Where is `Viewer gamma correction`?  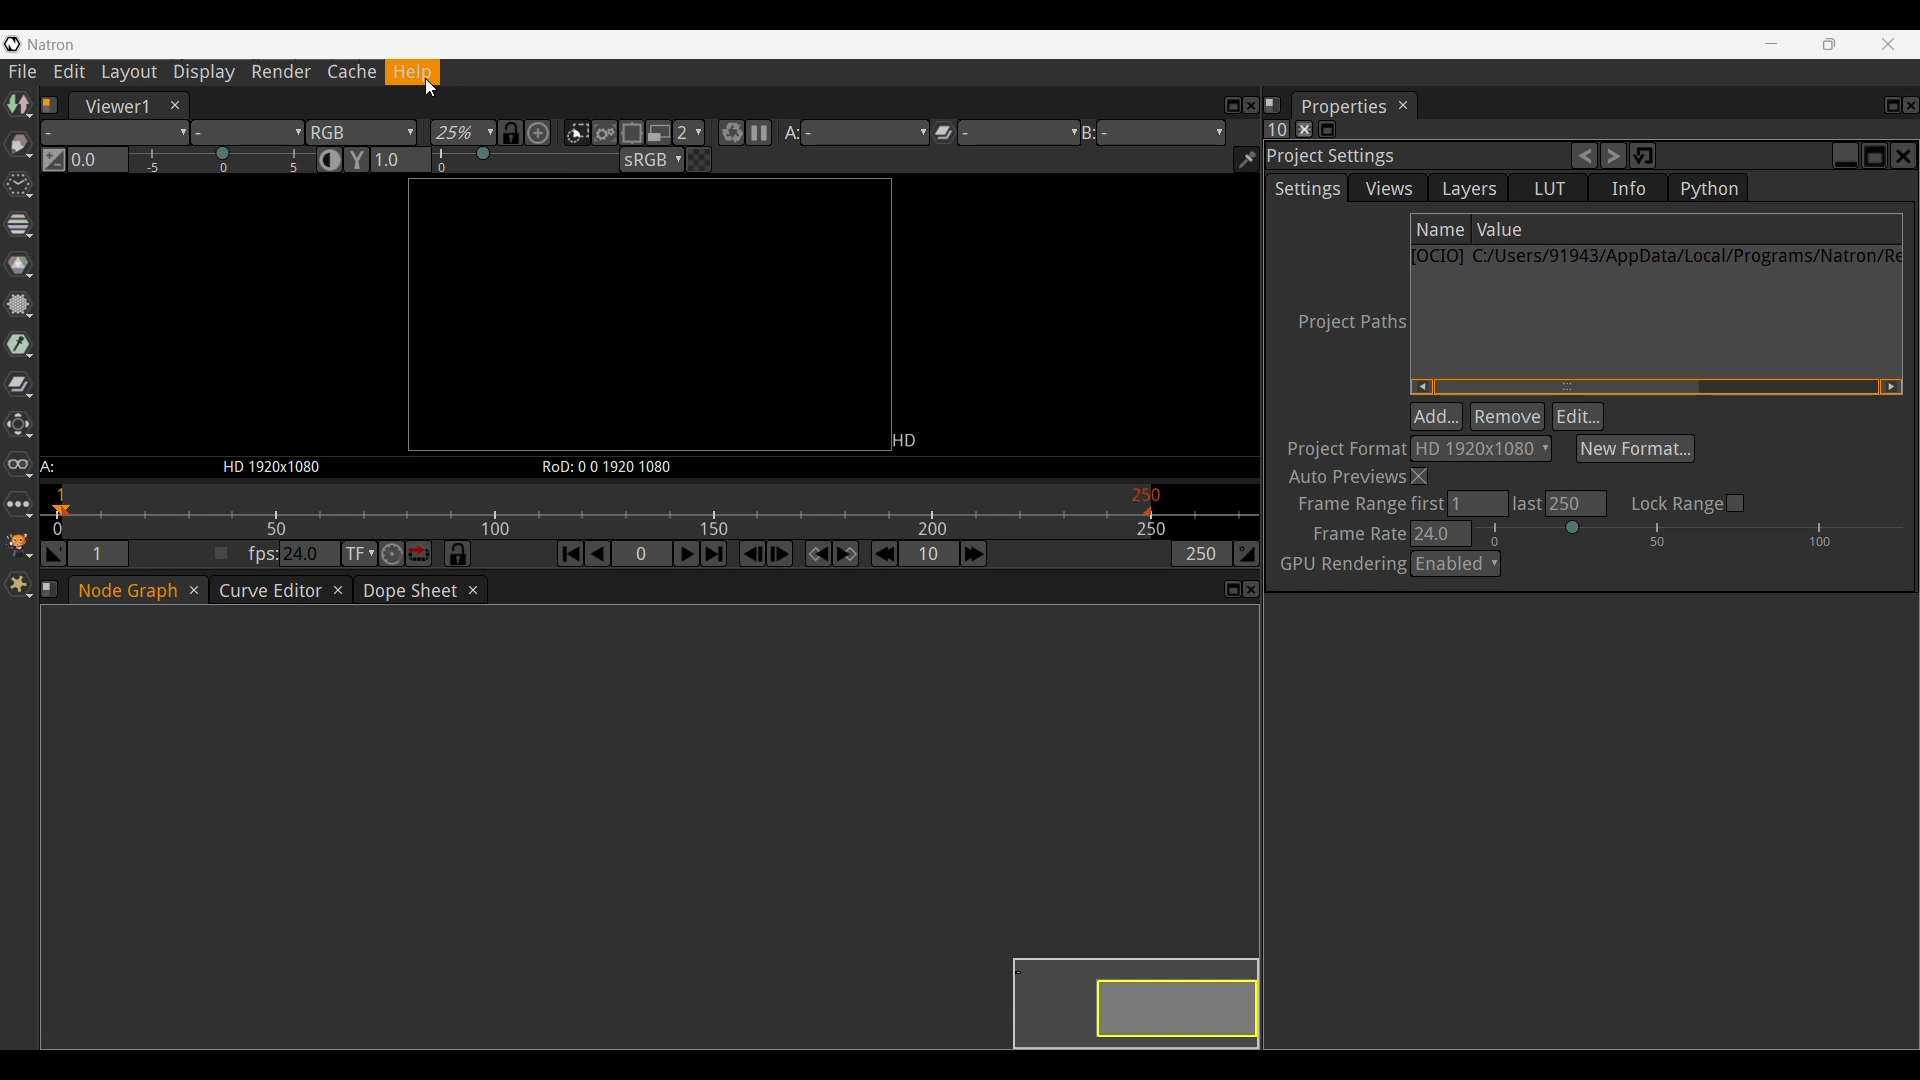
Viewer gamma correction is located at coordinates (356, 159).